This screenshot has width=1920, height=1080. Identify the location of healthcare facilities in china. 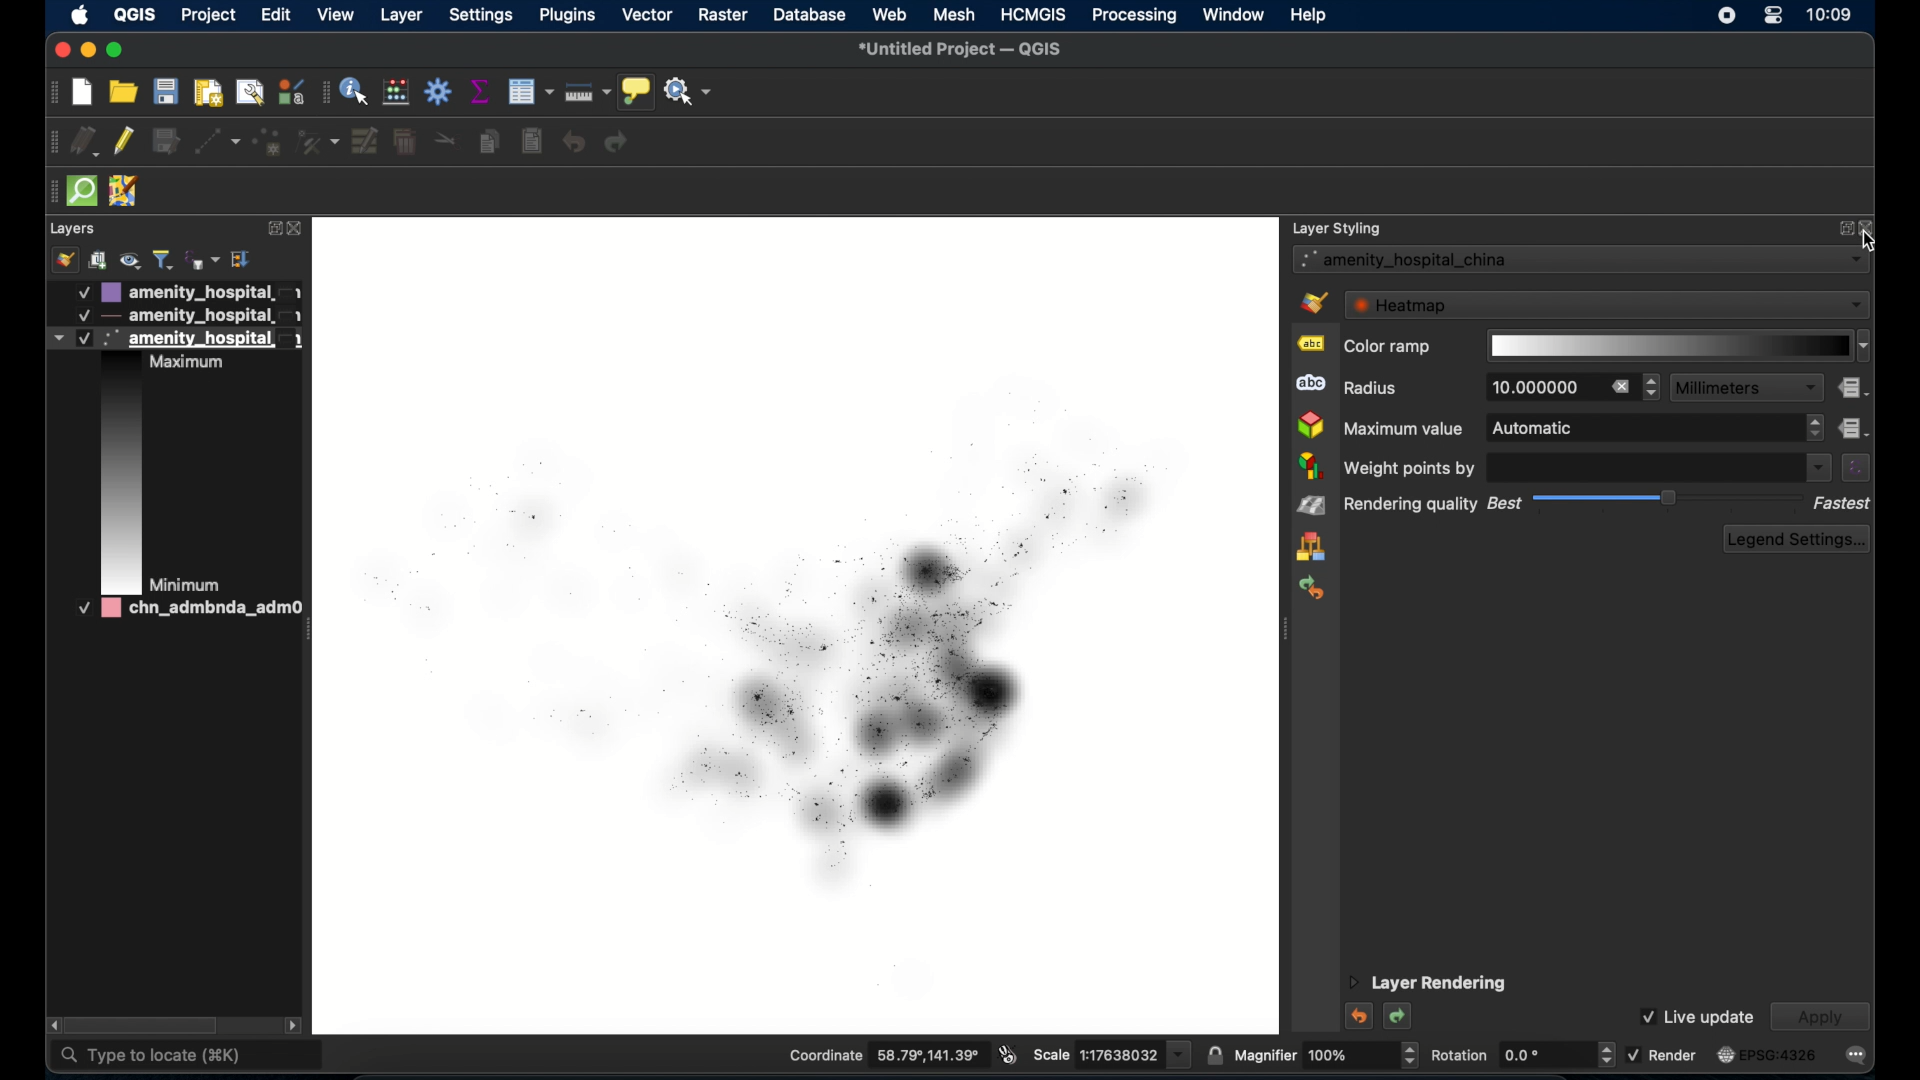
(794, 624).